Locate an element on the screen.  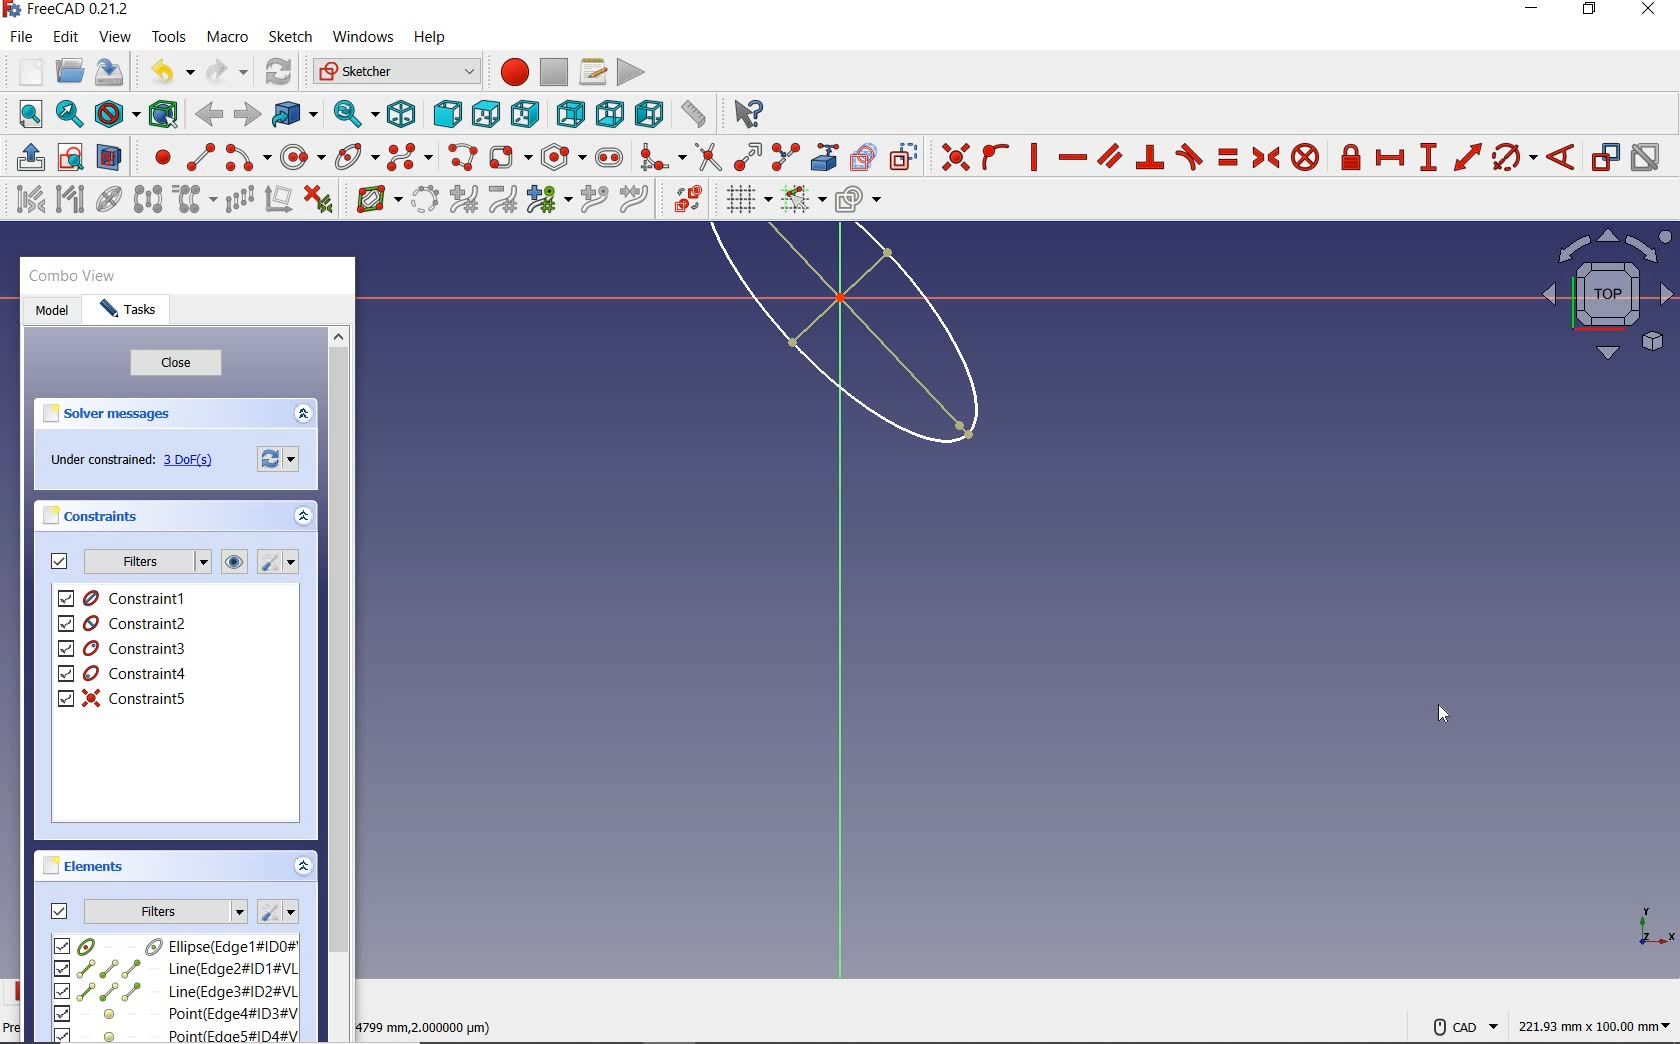
scrollbar is located at coordinates (338, 682).